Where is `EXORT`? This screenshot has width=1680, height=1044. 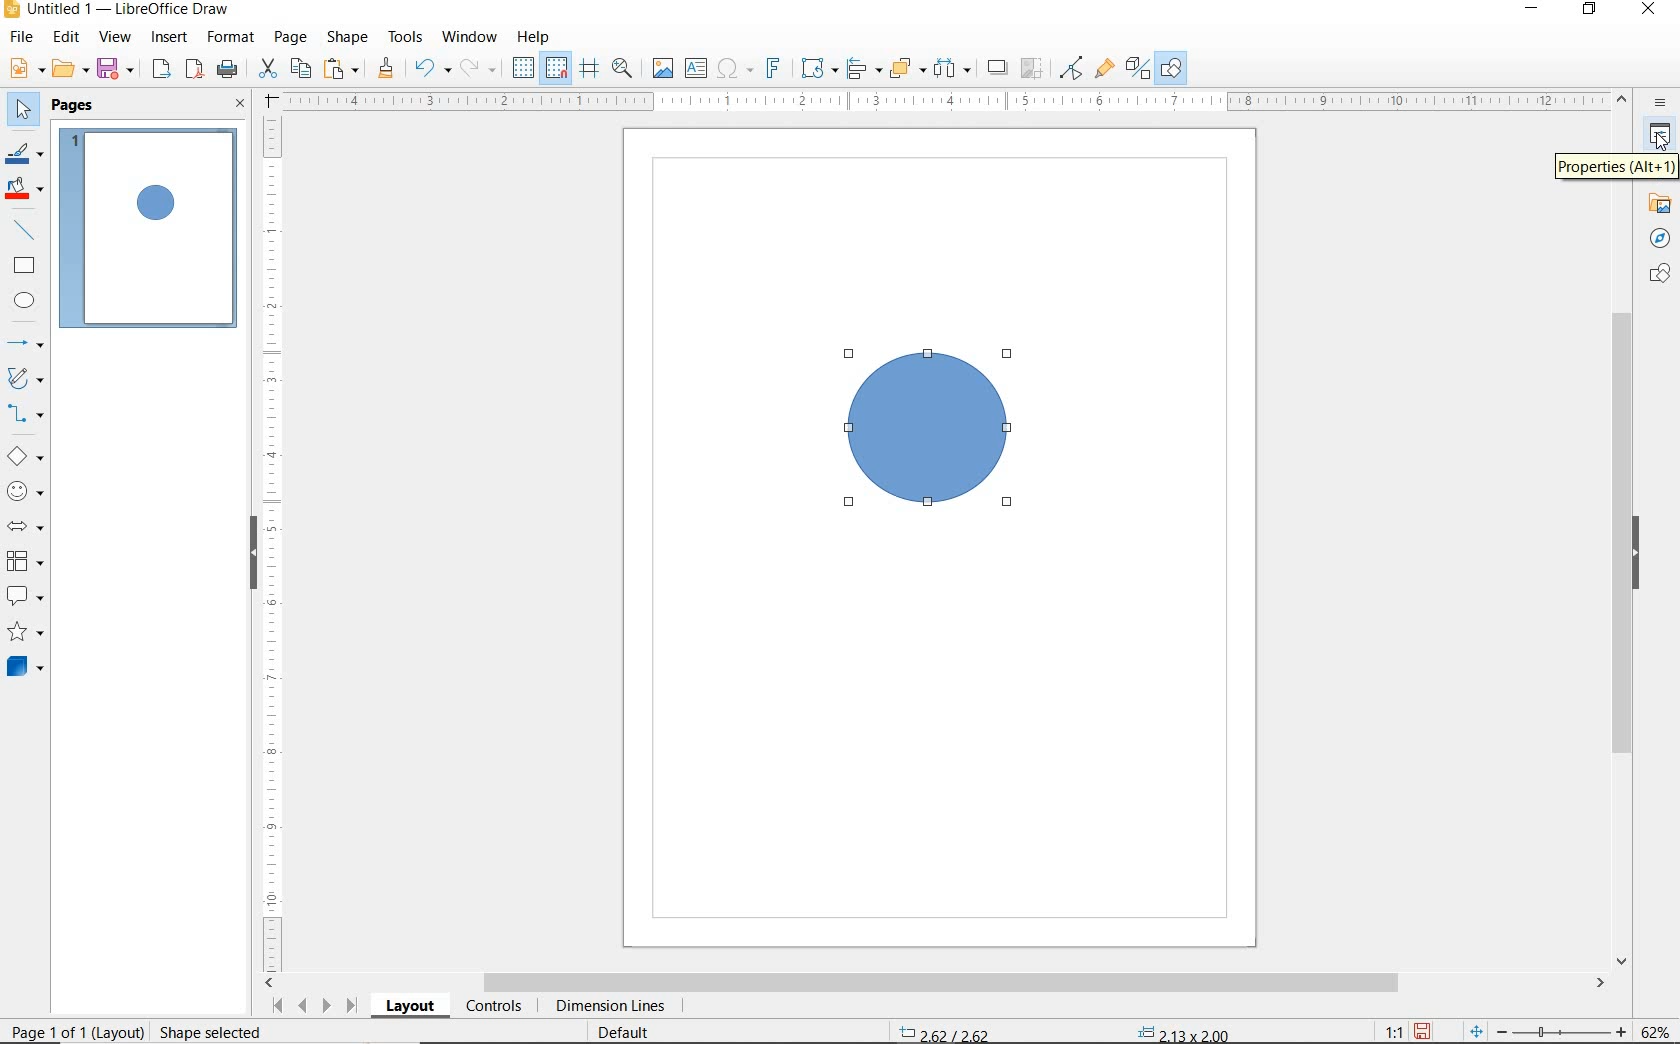 EXORT is located at coordinates (161, 69).